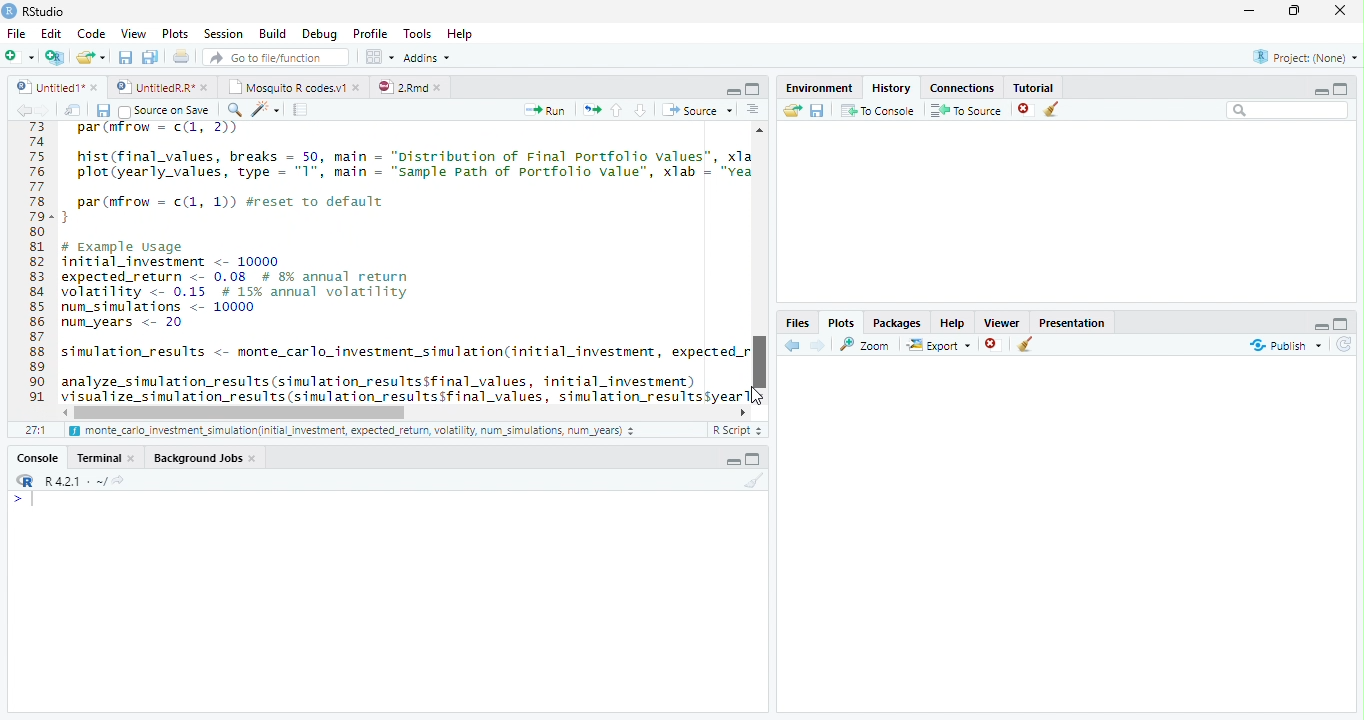 This screenshot has height=720, width=1364. Describe the element at coordinates (34, 430) in the screenshot. I see `1:1` at that location.